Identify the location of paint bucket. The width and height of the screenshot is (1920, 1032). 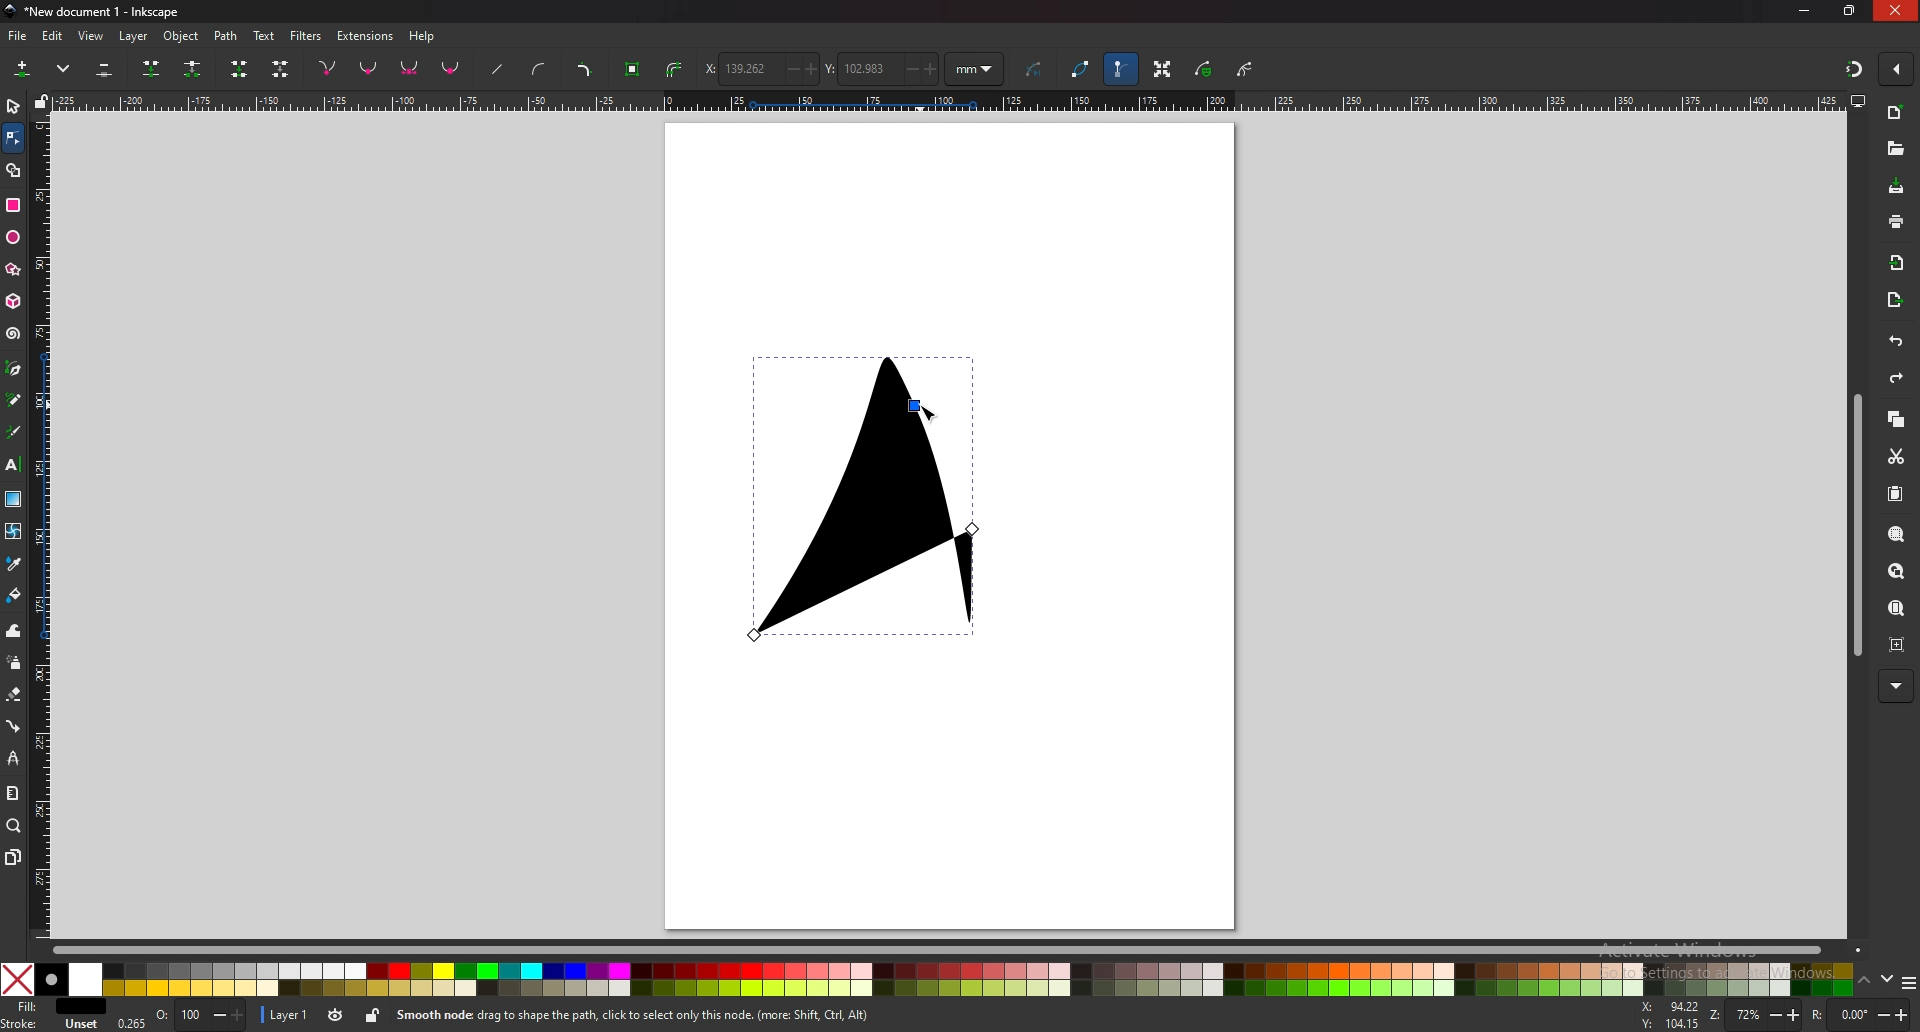
(13, 596).